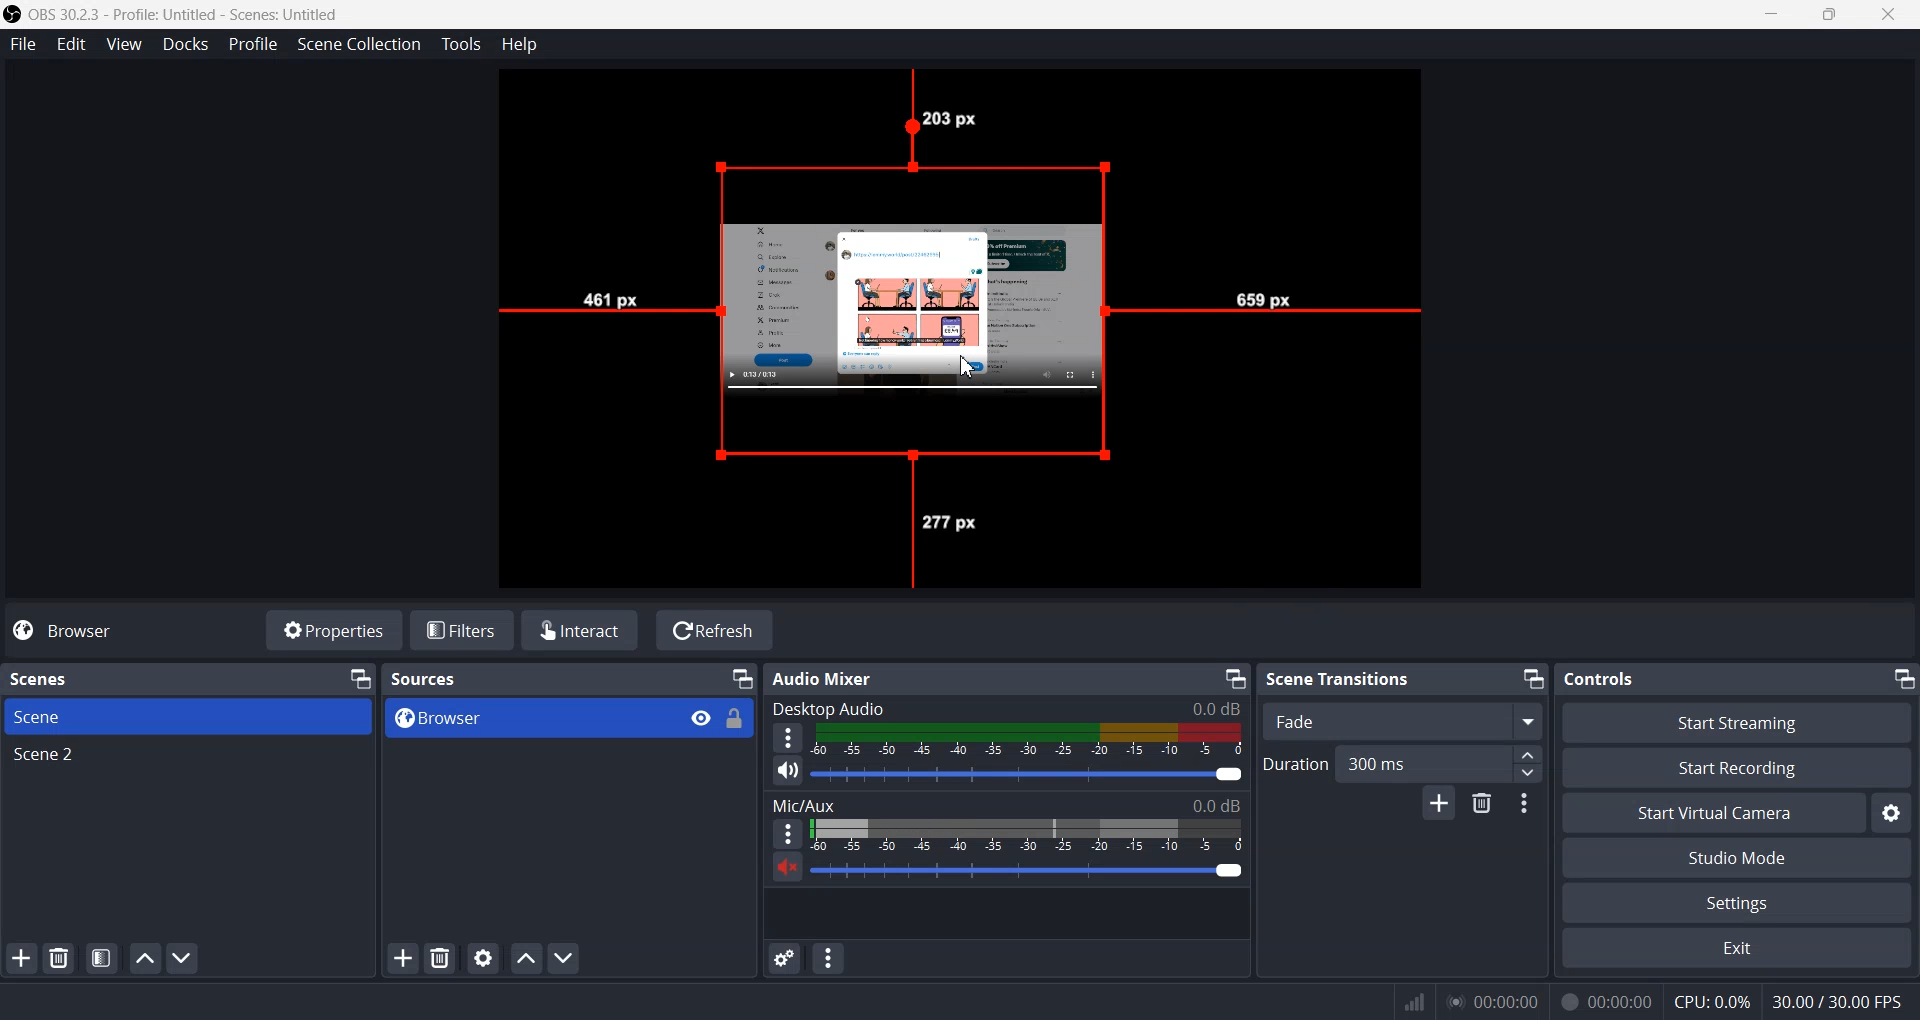 The image size is (1920, 1020). What do you see at coordinates (1738, 902) in the screenshot?
I see `Settings` at bounding box center [1738, 902].